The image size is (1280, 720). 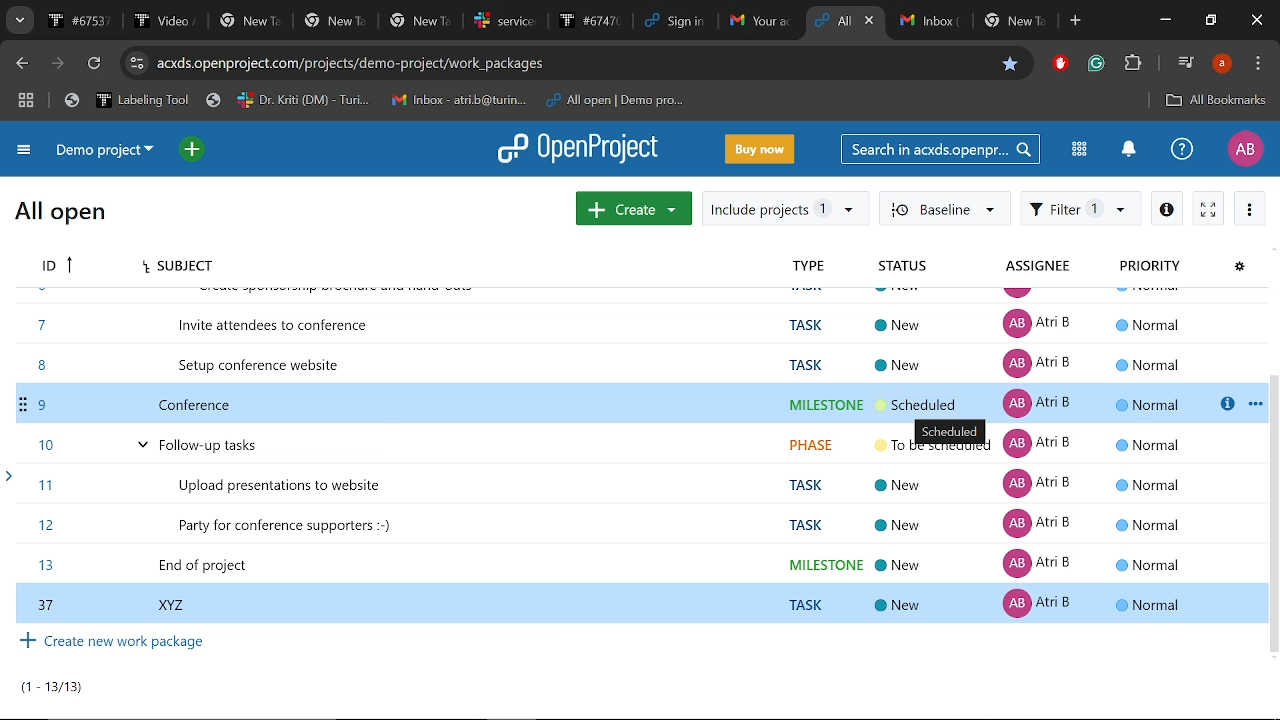 What do you see at coordinates (810, 268) in the screenshot?
I see `Type` at bounding box center [810, 268].